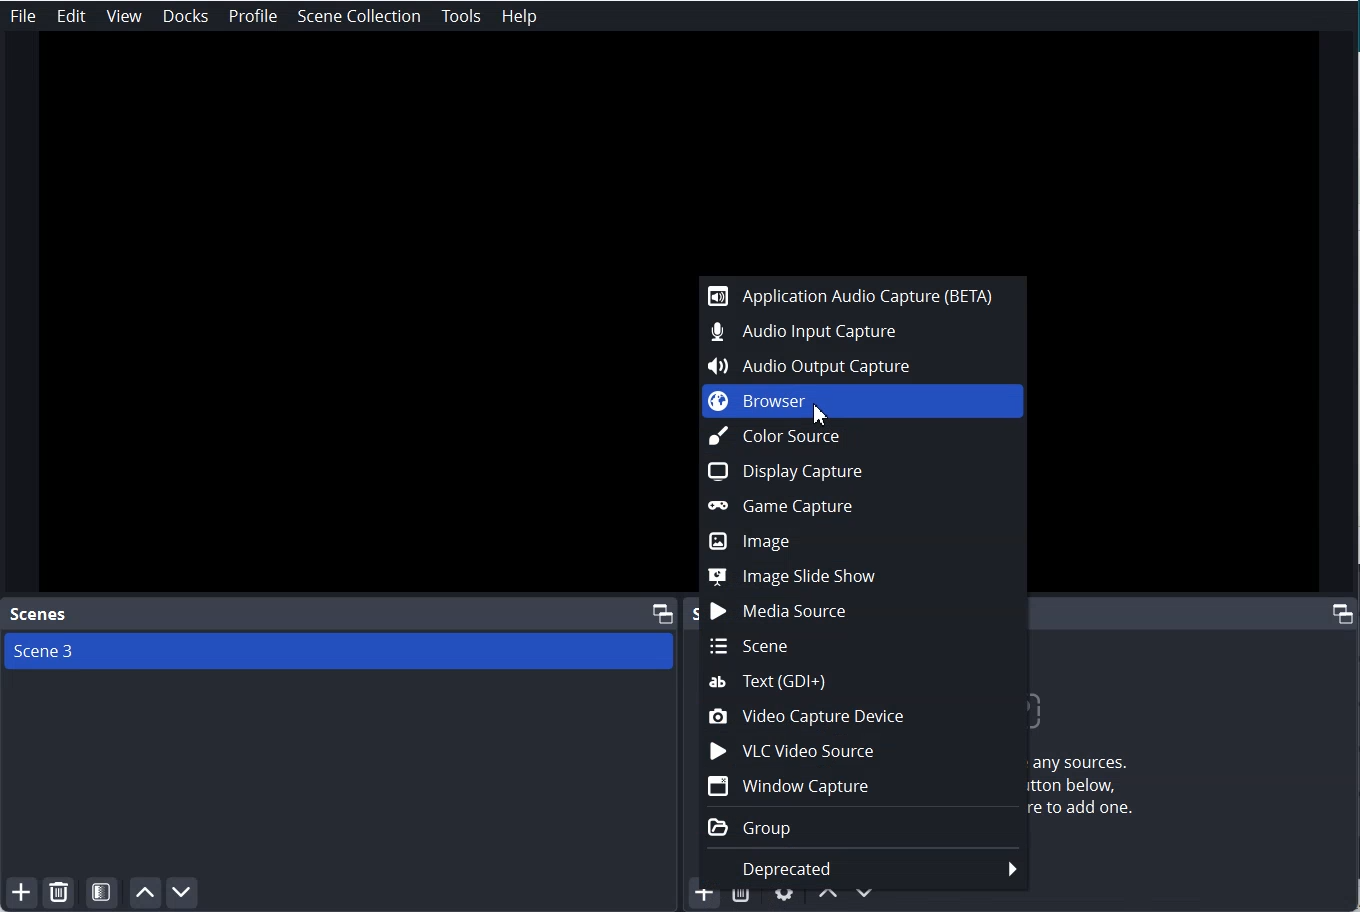 The height and width of the screenshot is (912, 1360). I want to click on Display Capture, so click(865, 470).